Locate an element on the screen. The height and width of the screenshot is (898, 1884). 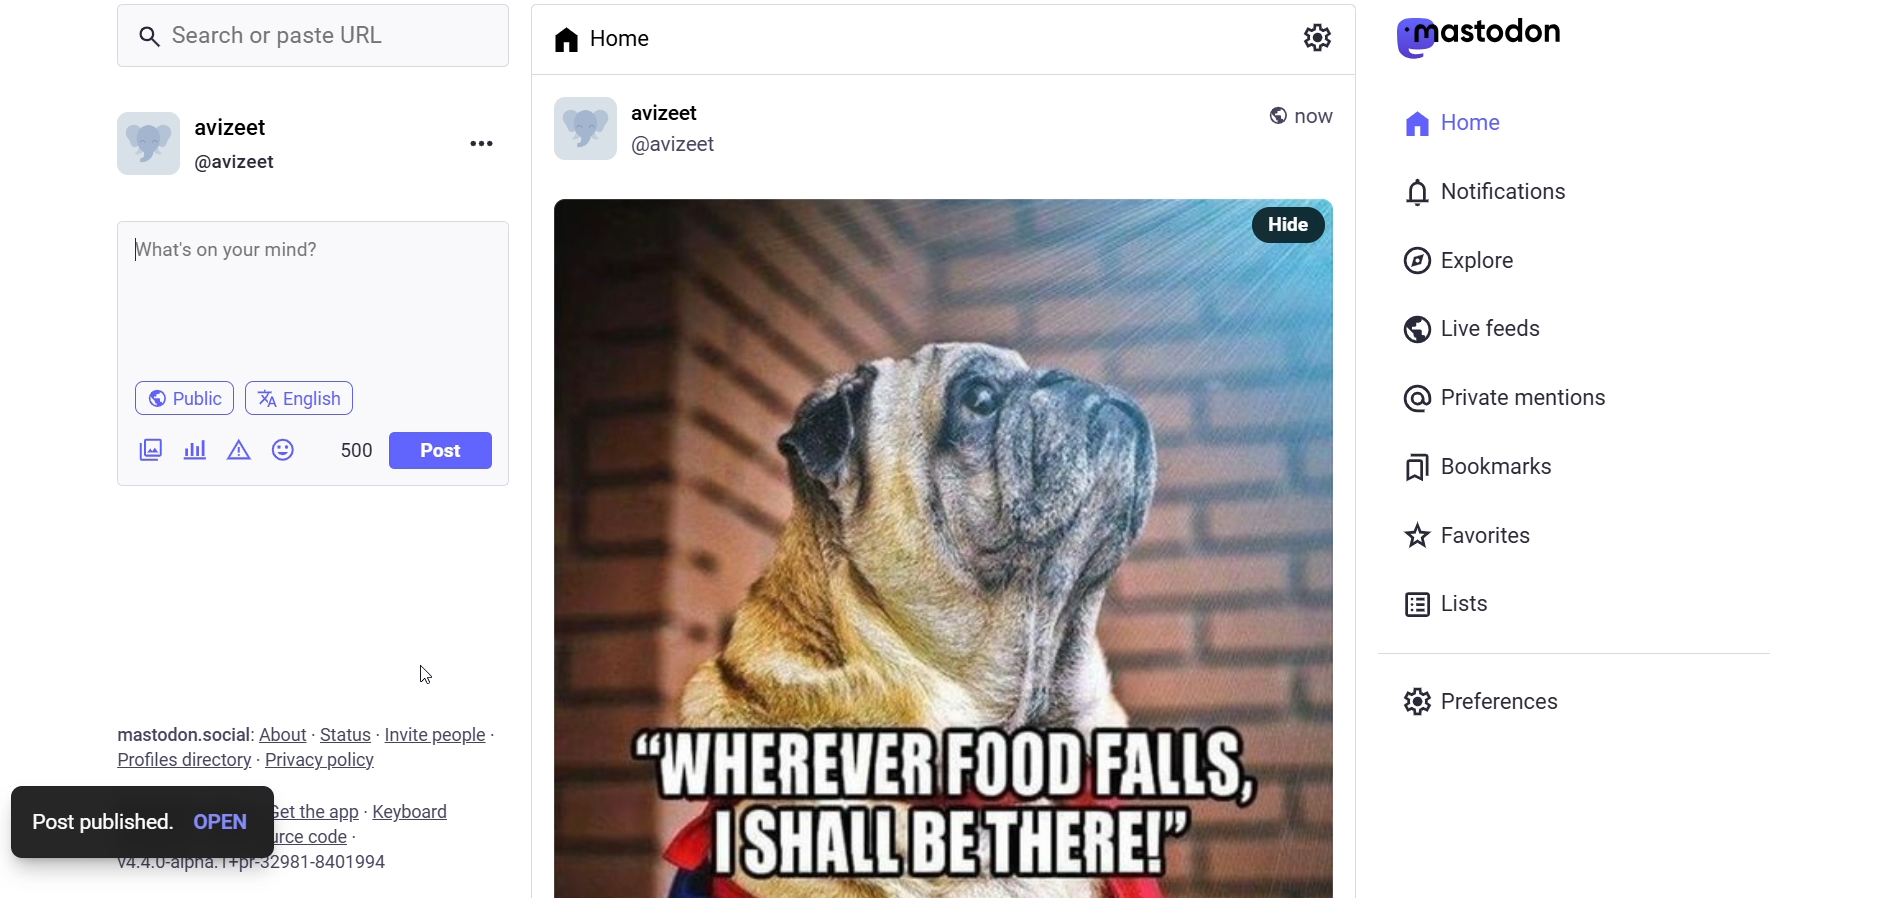
id is located at coordinates (683, 148).